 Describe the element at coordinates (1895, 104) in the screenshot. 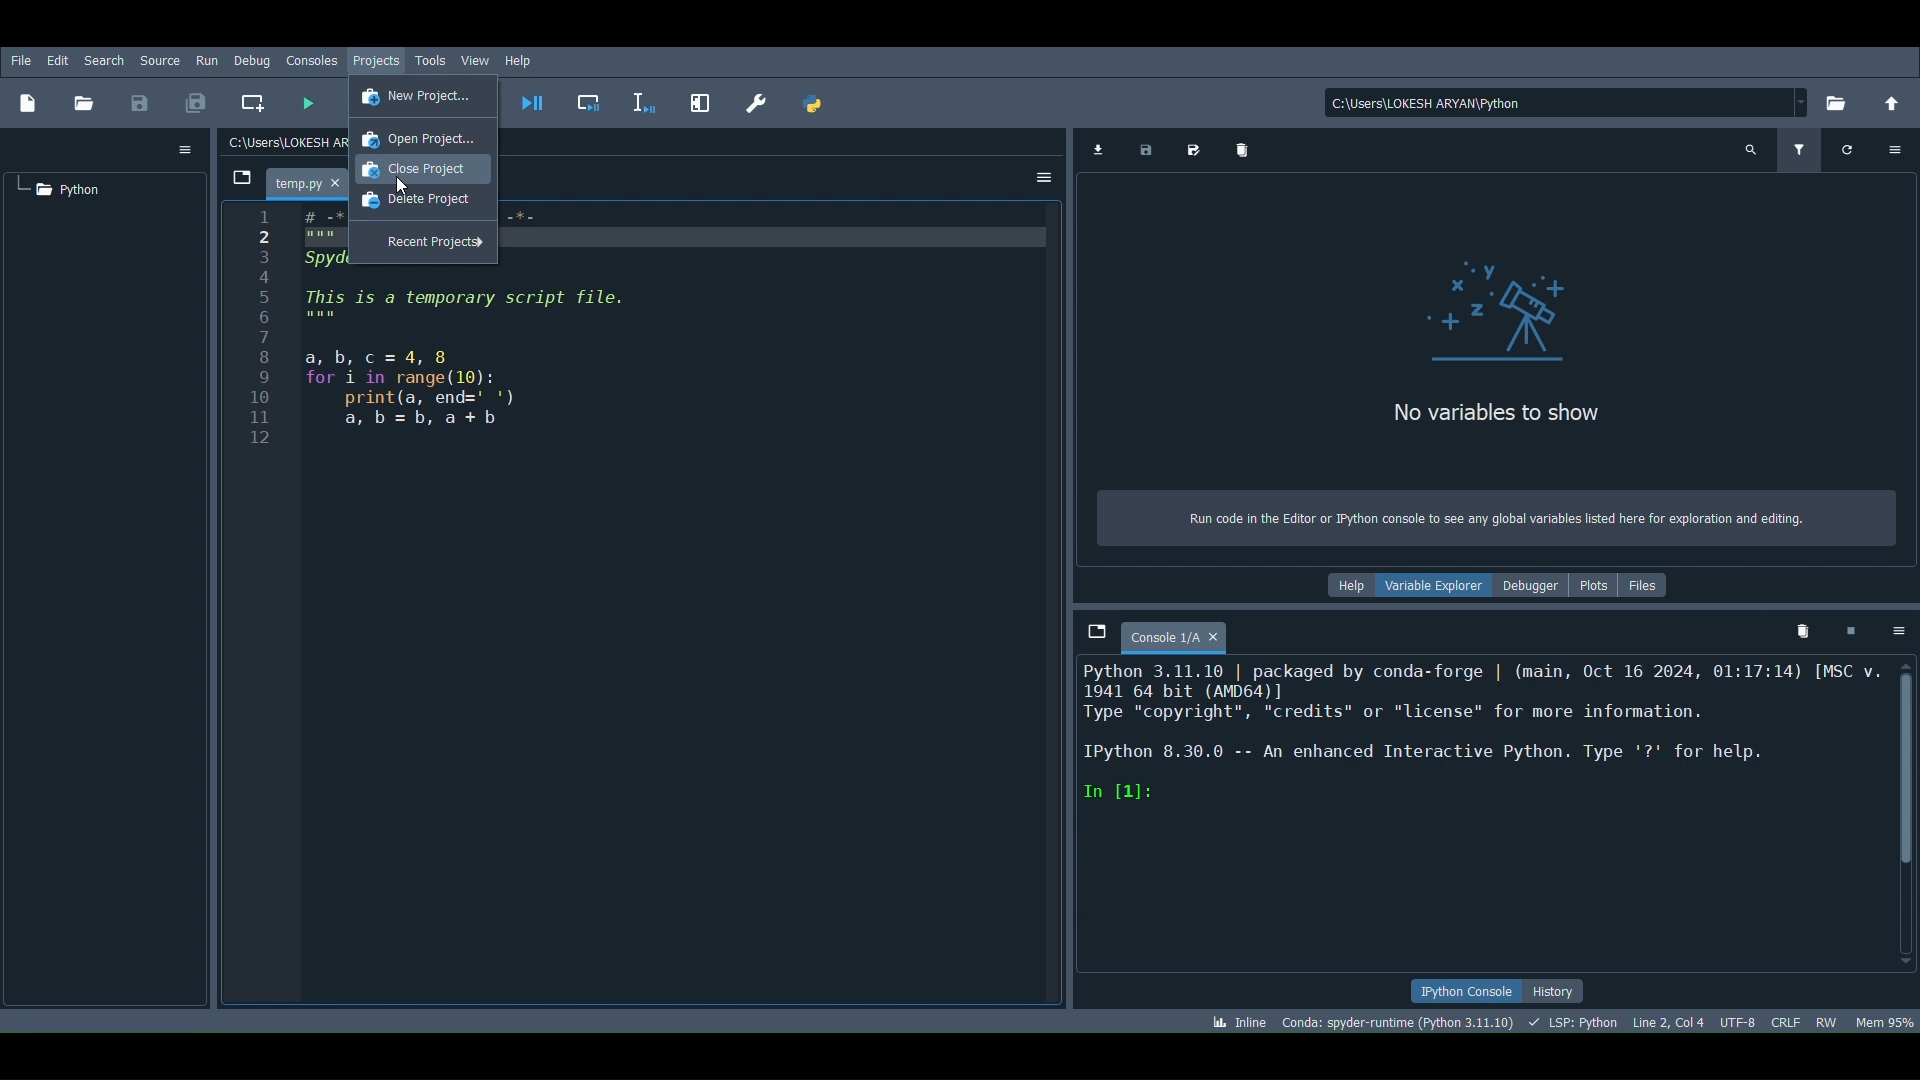

I see `Change to parent directory` at that location.